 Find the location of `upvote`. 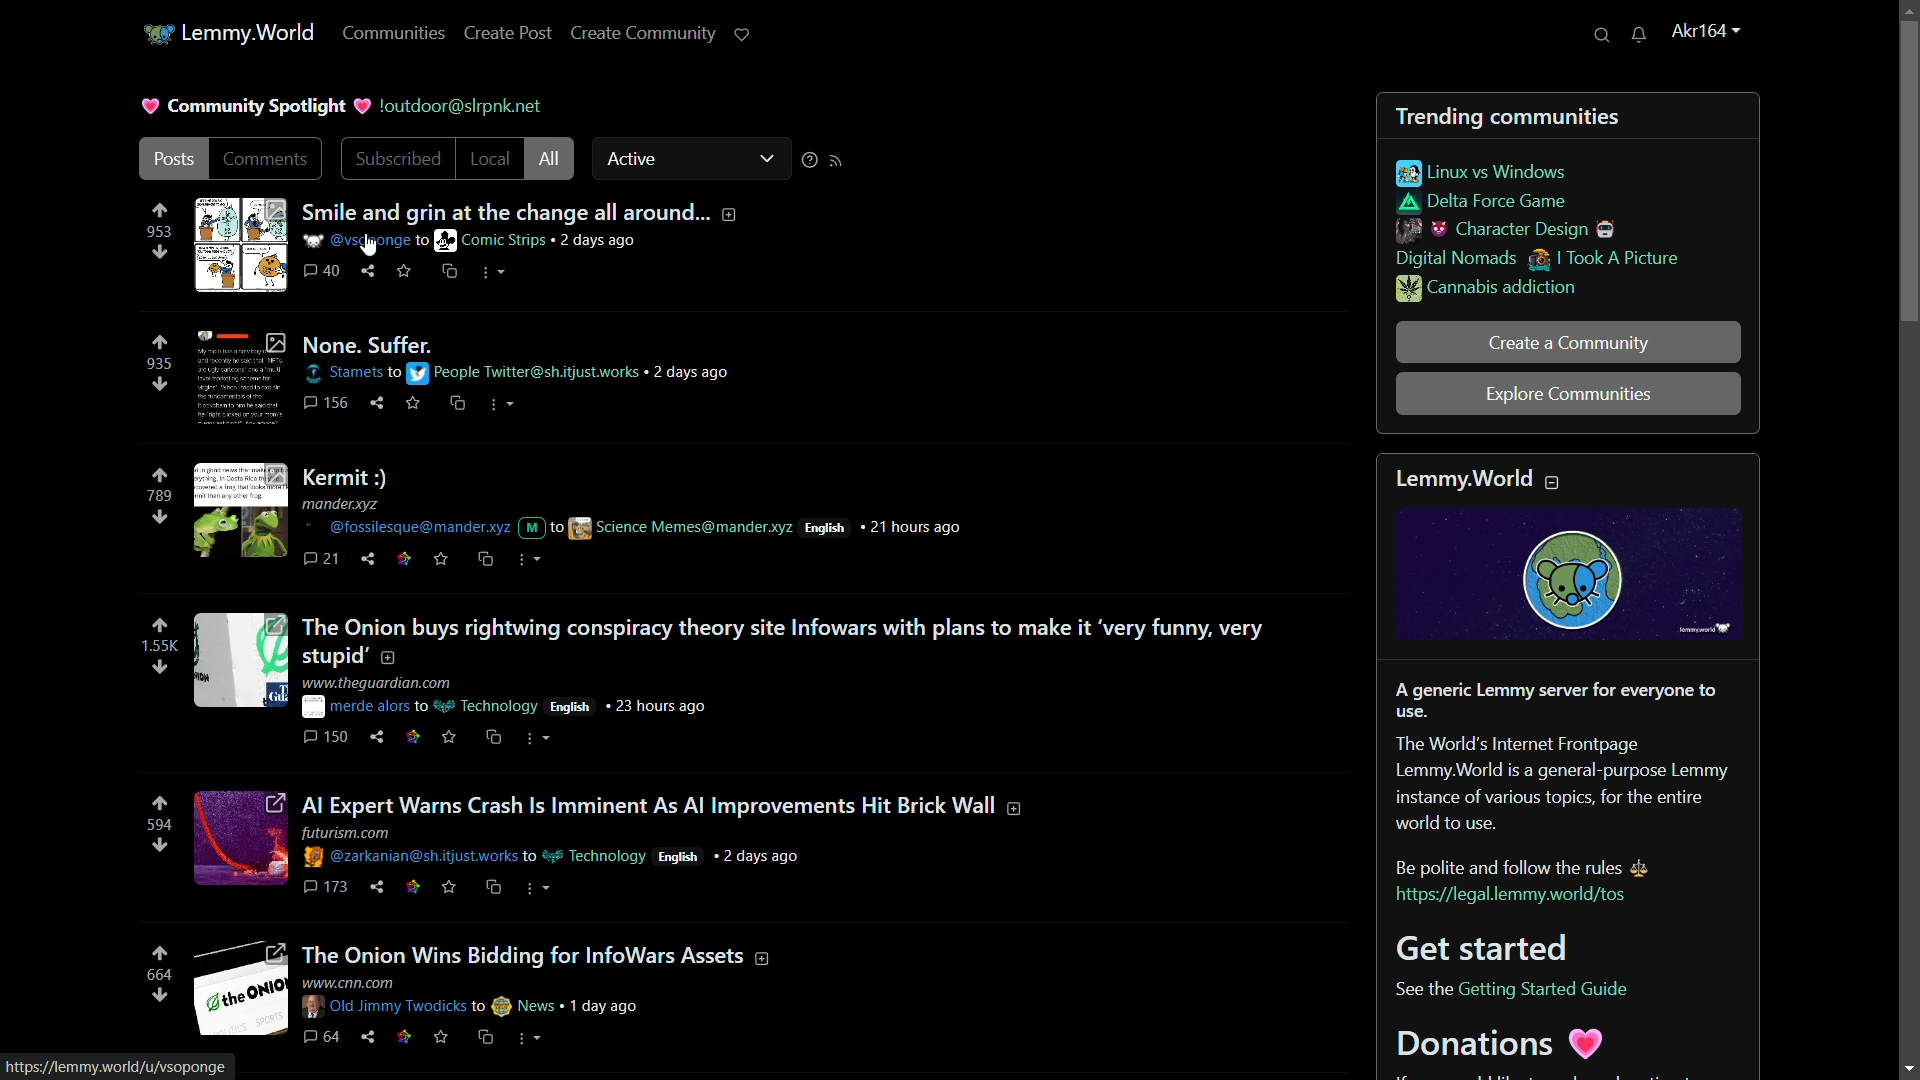

upvote is located at coordinates (163, 953).